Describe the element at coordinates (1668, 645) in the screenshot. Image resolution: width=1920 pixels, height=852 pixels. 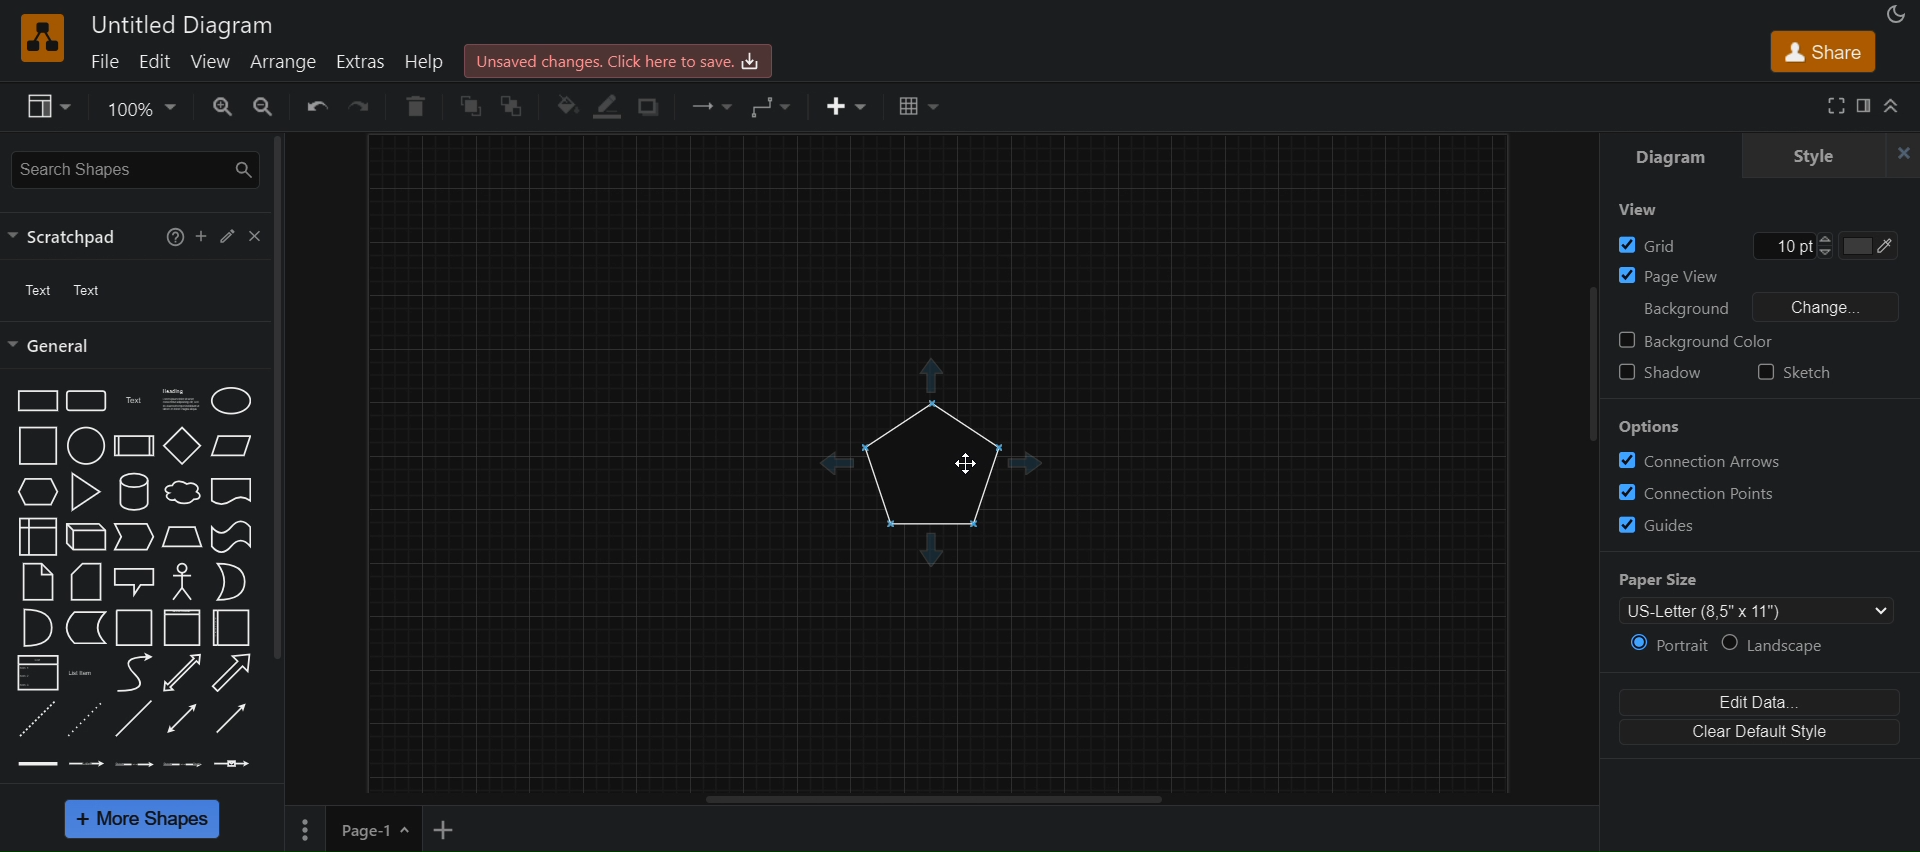
I see `Portrait` at that location.